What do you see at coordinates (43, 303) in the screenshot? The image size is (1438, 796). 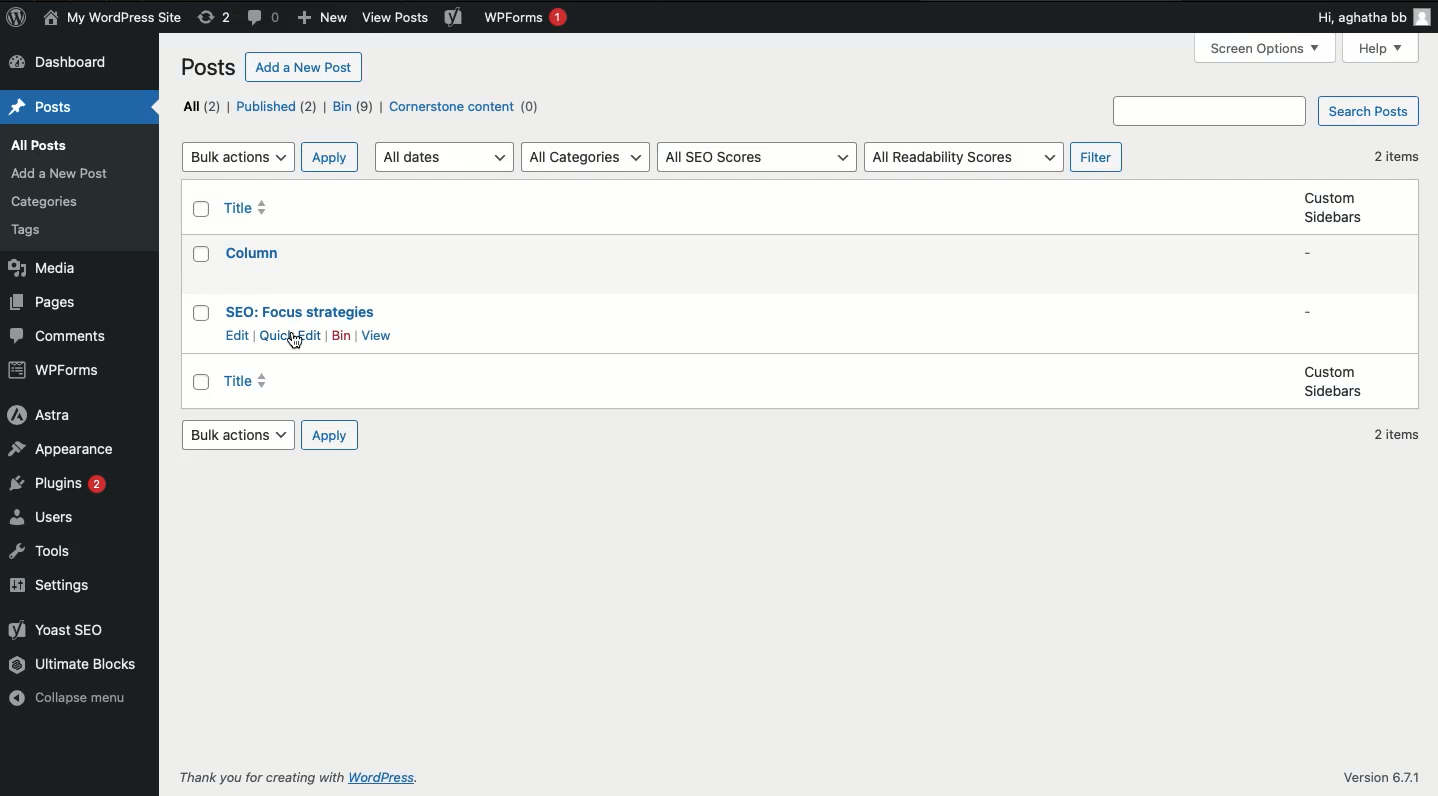 I see `Pages` at bounding box center [43, 303].